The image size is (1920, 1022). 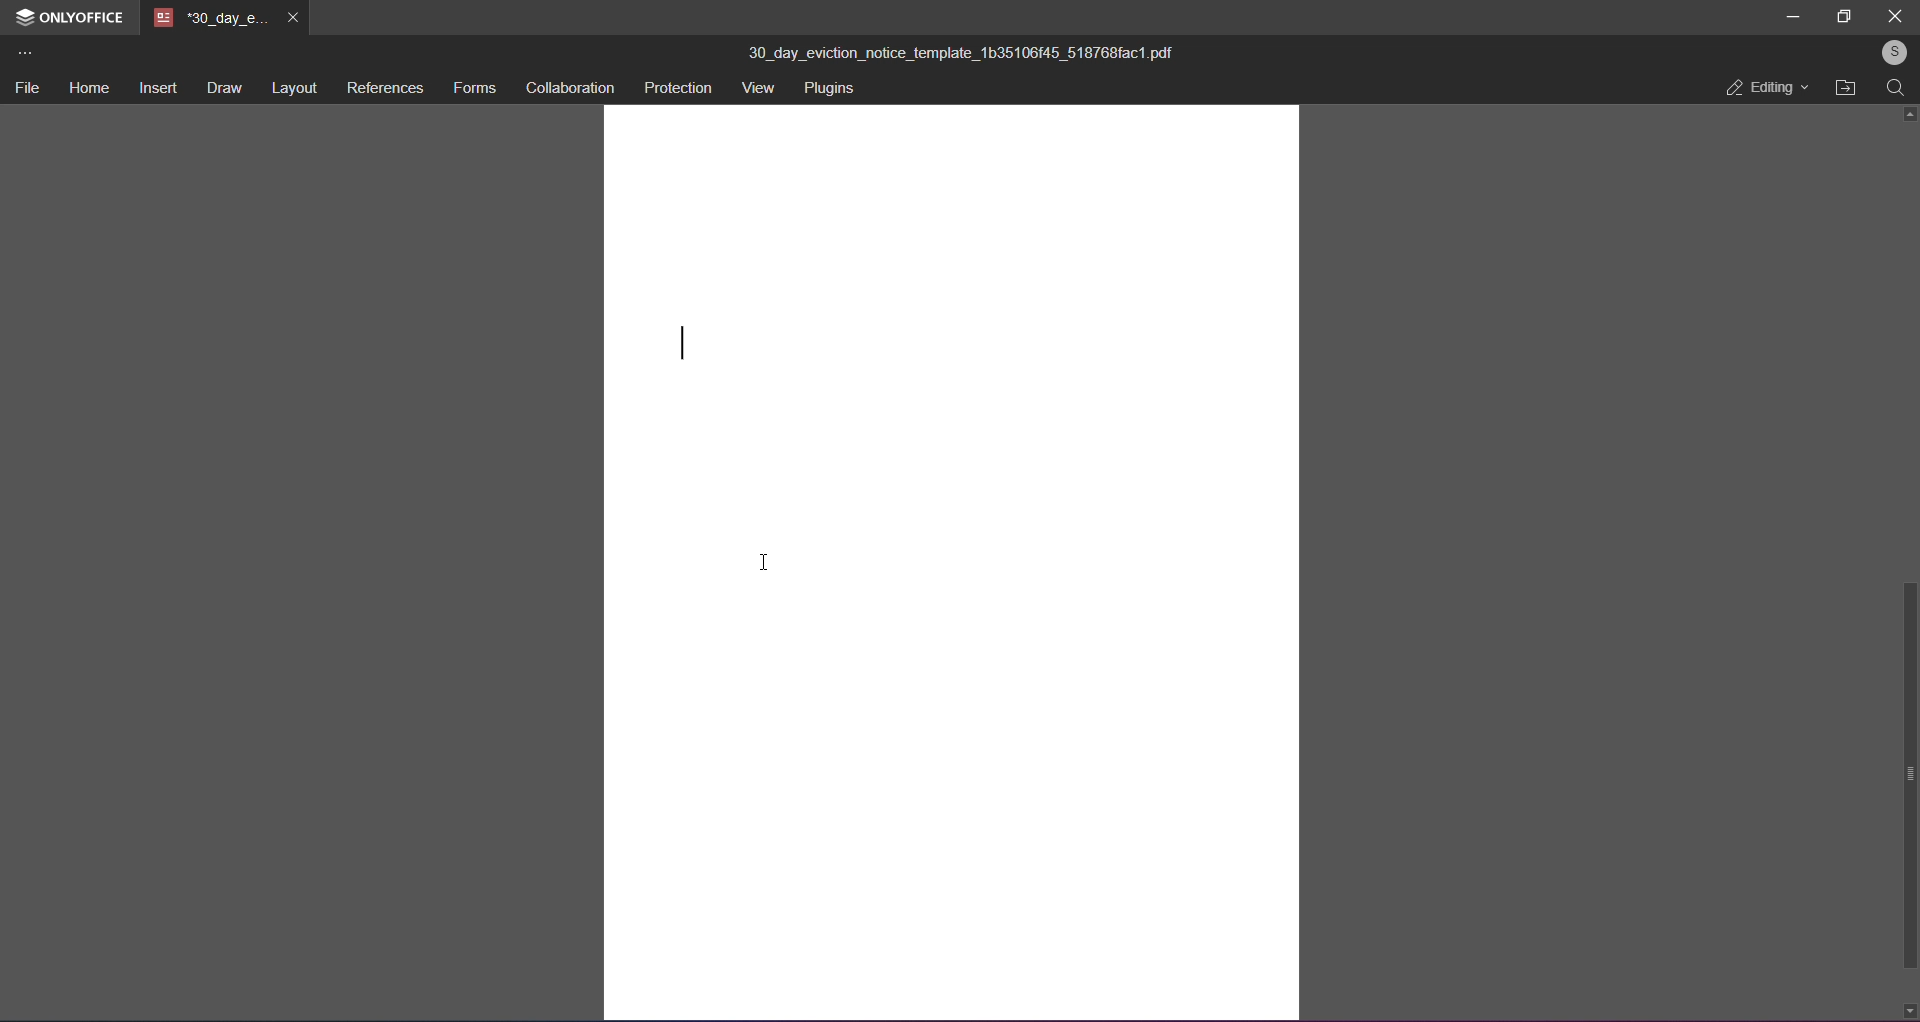 I want to click on draw, so click(x=223, y=91).